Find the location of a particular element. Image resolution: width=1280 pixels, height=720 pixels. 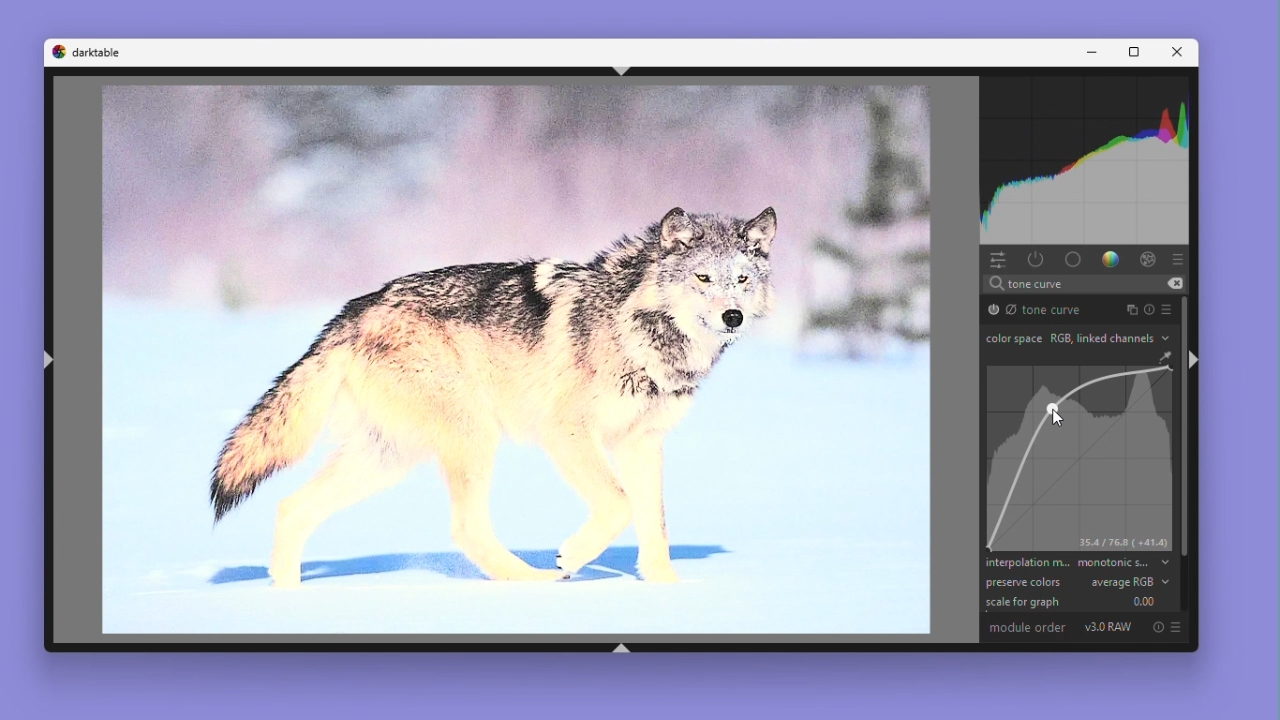

Close is located at coordinates (1179, 53).